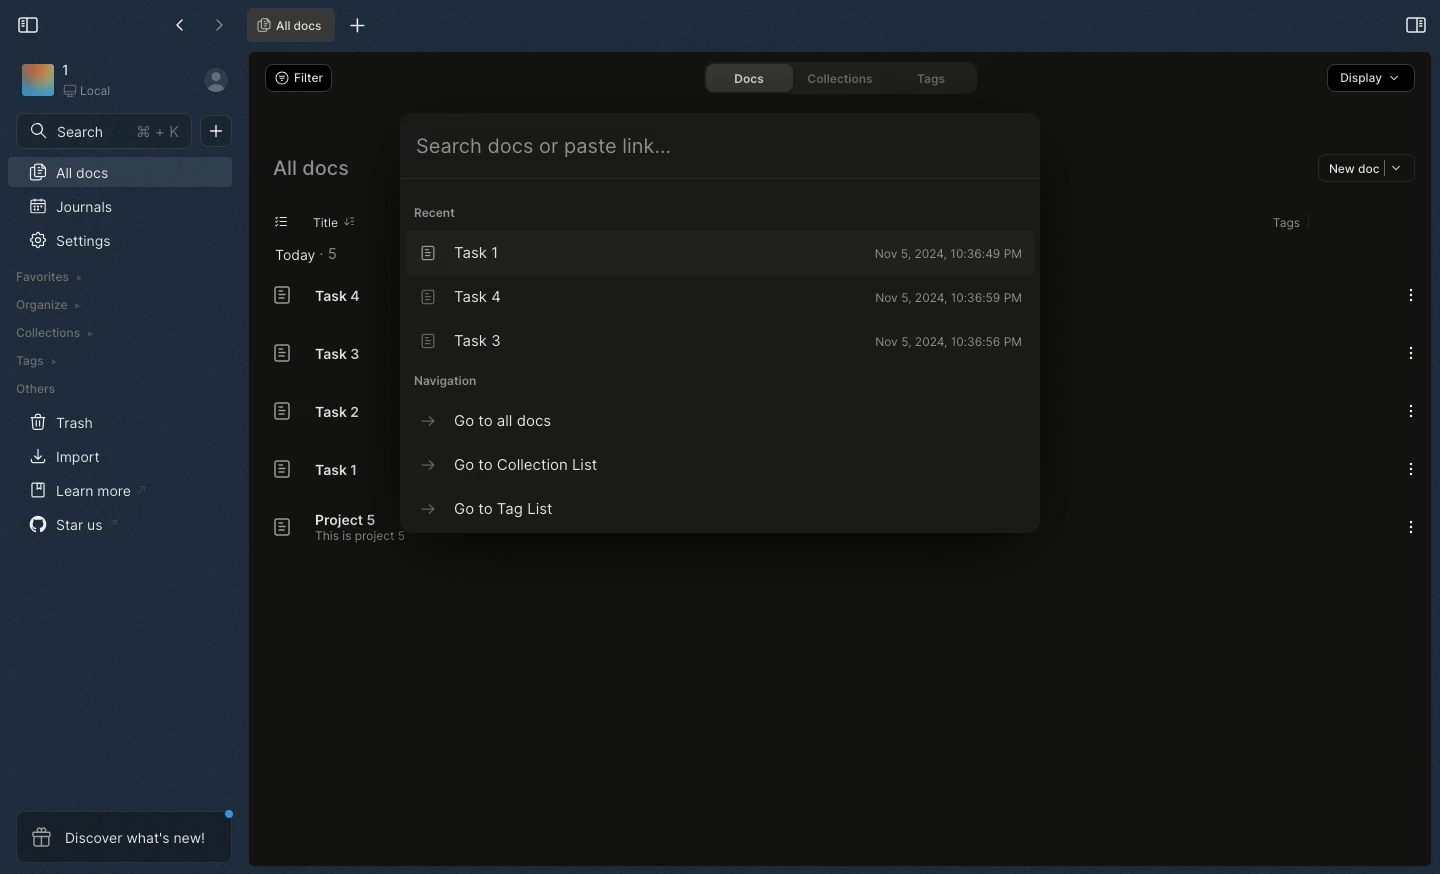 The image size is (1440, 874). I want to click on Forward, so click(215, 22).